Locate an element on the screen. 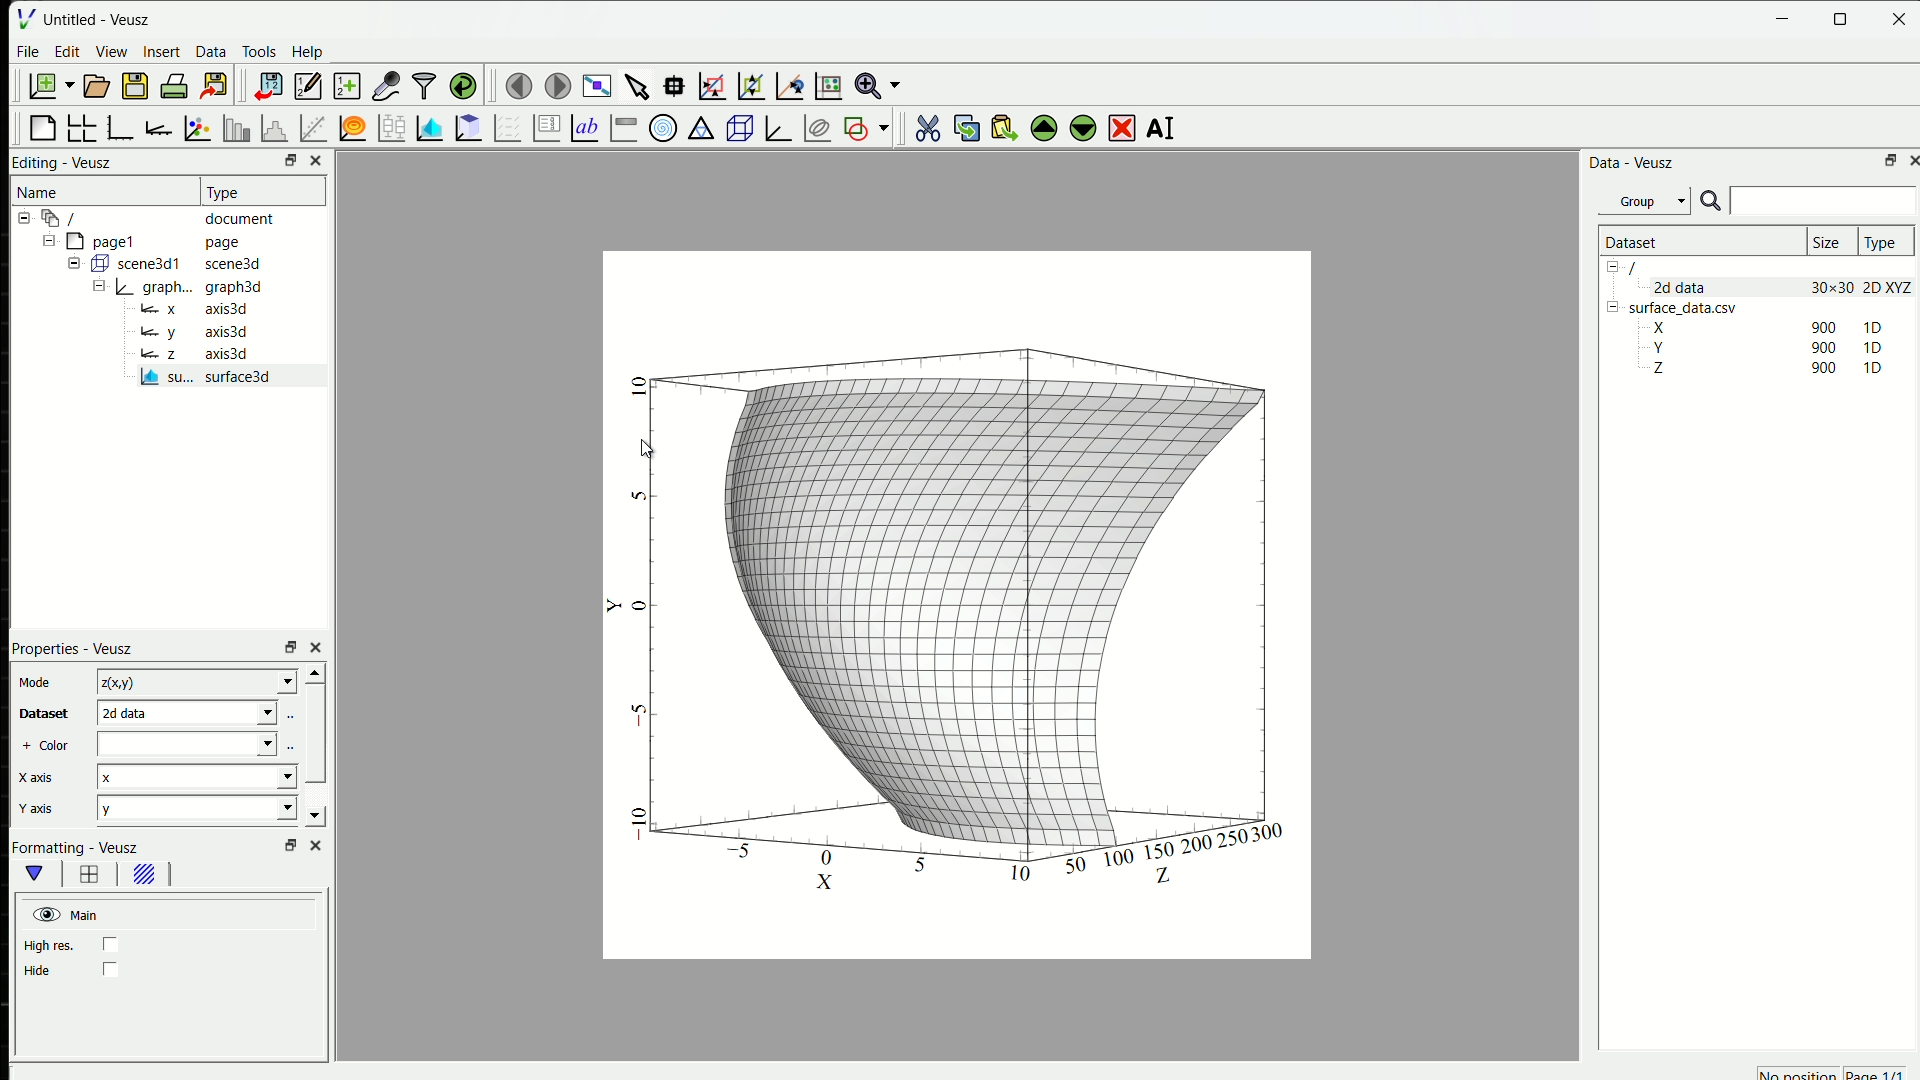 Image resolution: width=1920 pixels, height=1080 pixels. open in separate window is located at coordinates (291, 844).